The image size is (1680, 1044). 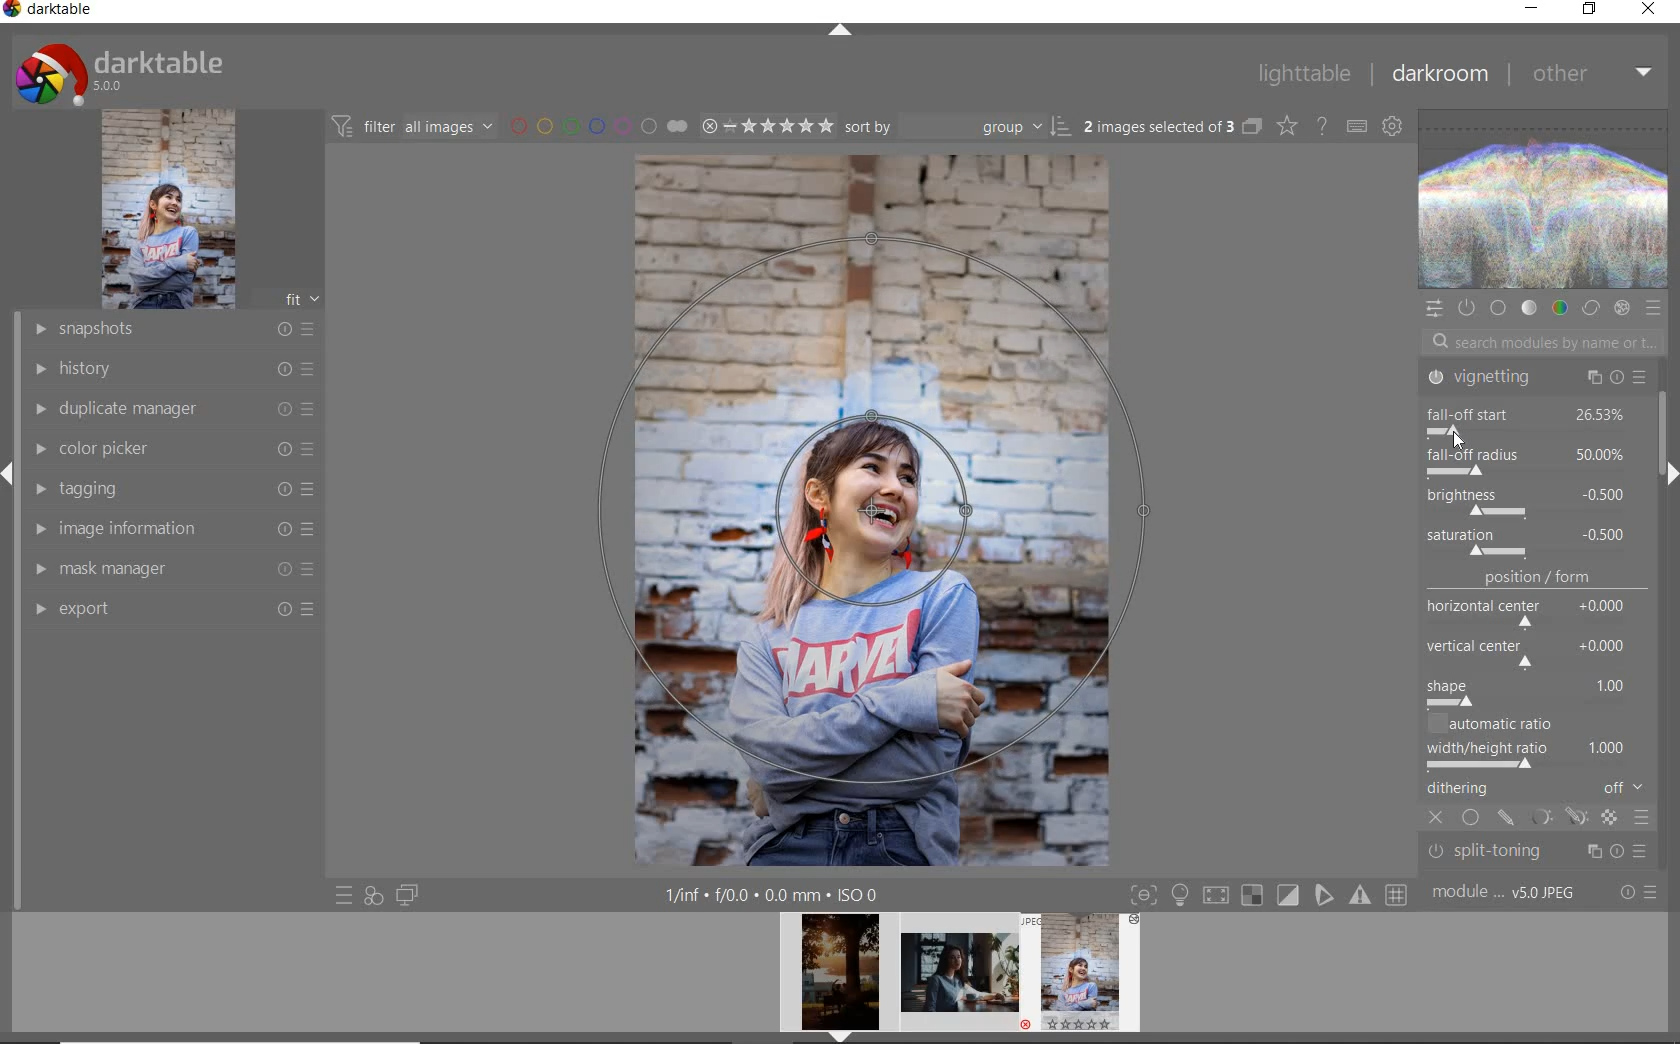 What do you see at coordinates (1286, 125) in the screenshot?
I see `CHANGE TYPE OF OVERLAYS` at bounding box center [1286, 125].